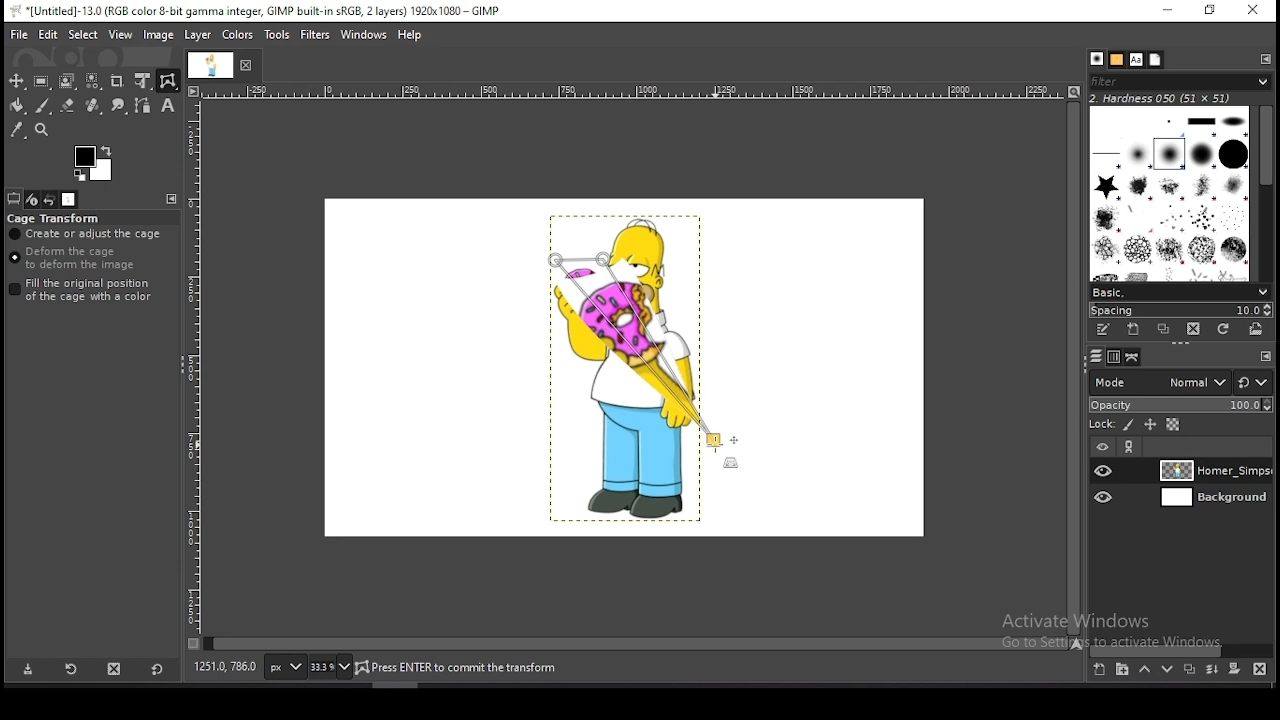 This screenshot has height=720, width=1280. Describe the element at coordinates (1171, 192) in the screenshot. I see `brushes` at that location.